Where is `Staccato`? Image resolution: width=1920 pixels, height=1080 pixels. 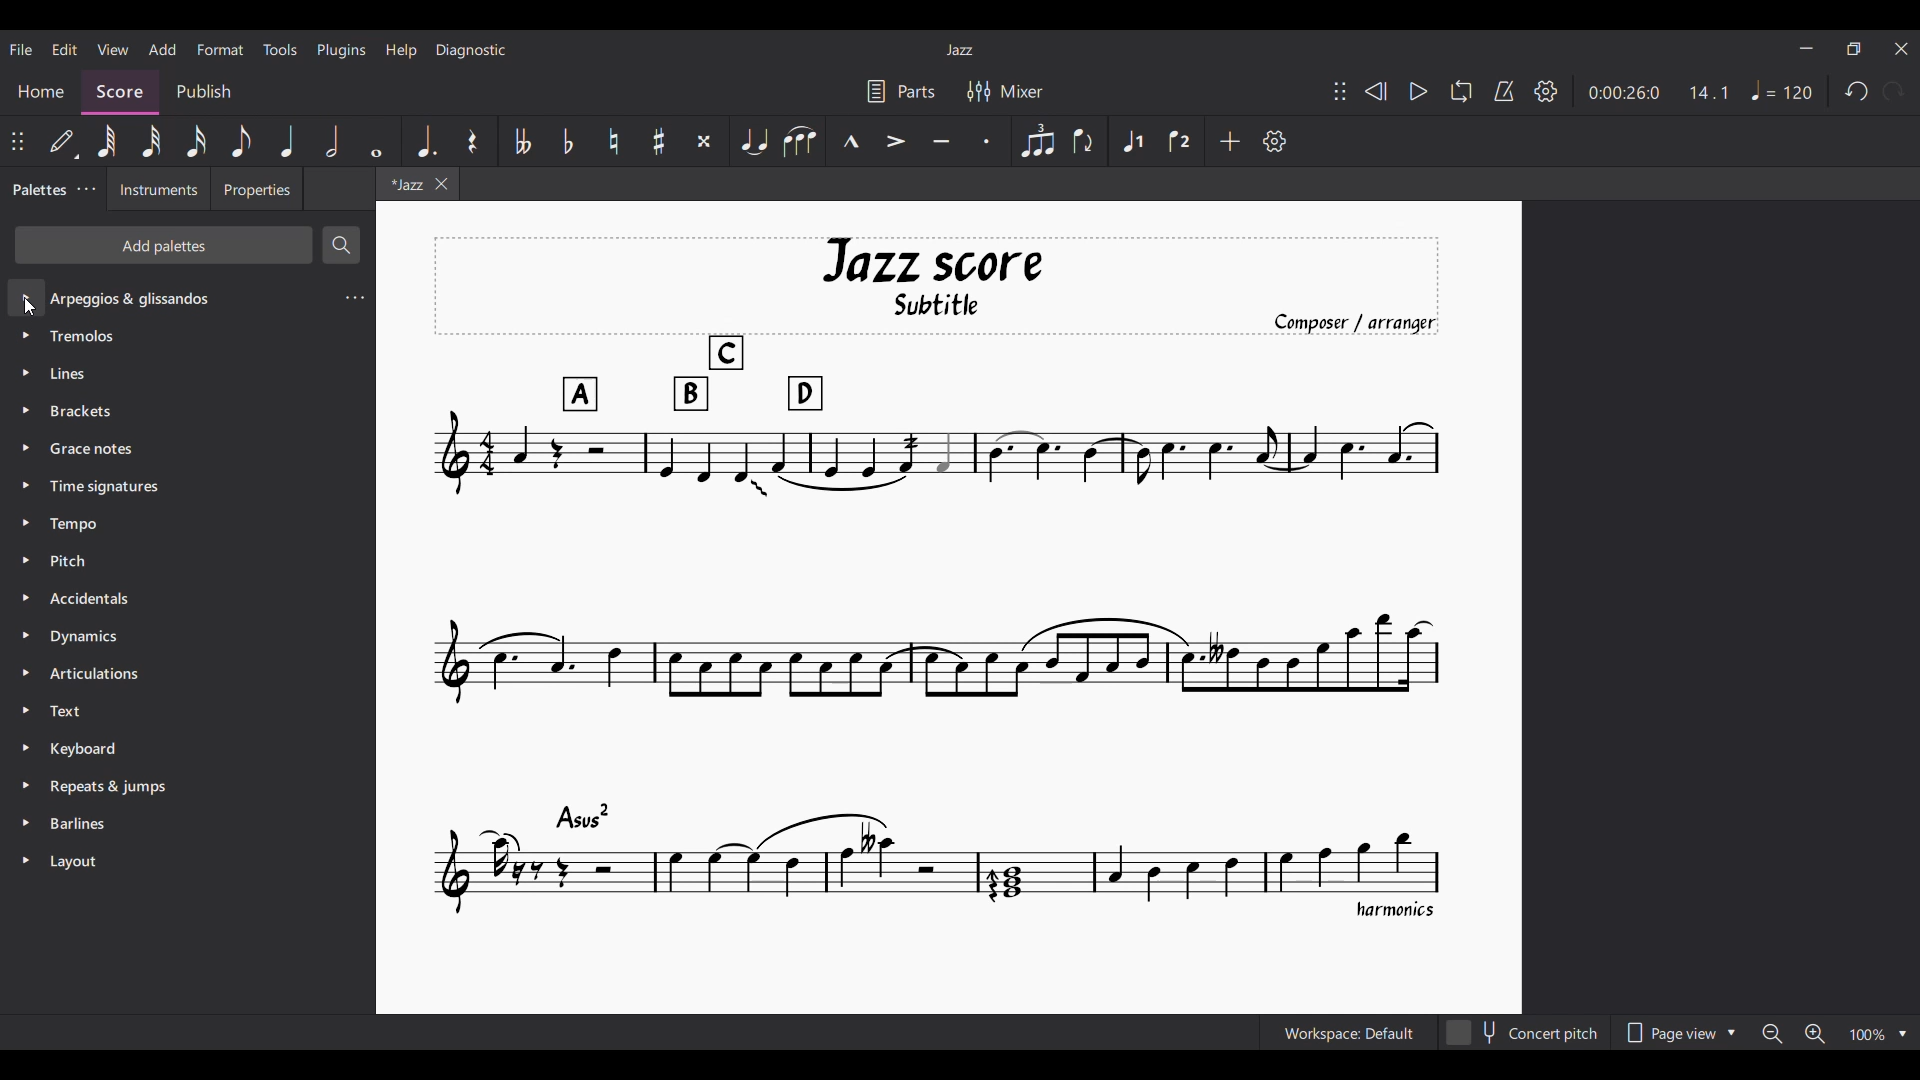 Staccato is located at coordinates (988, 141).